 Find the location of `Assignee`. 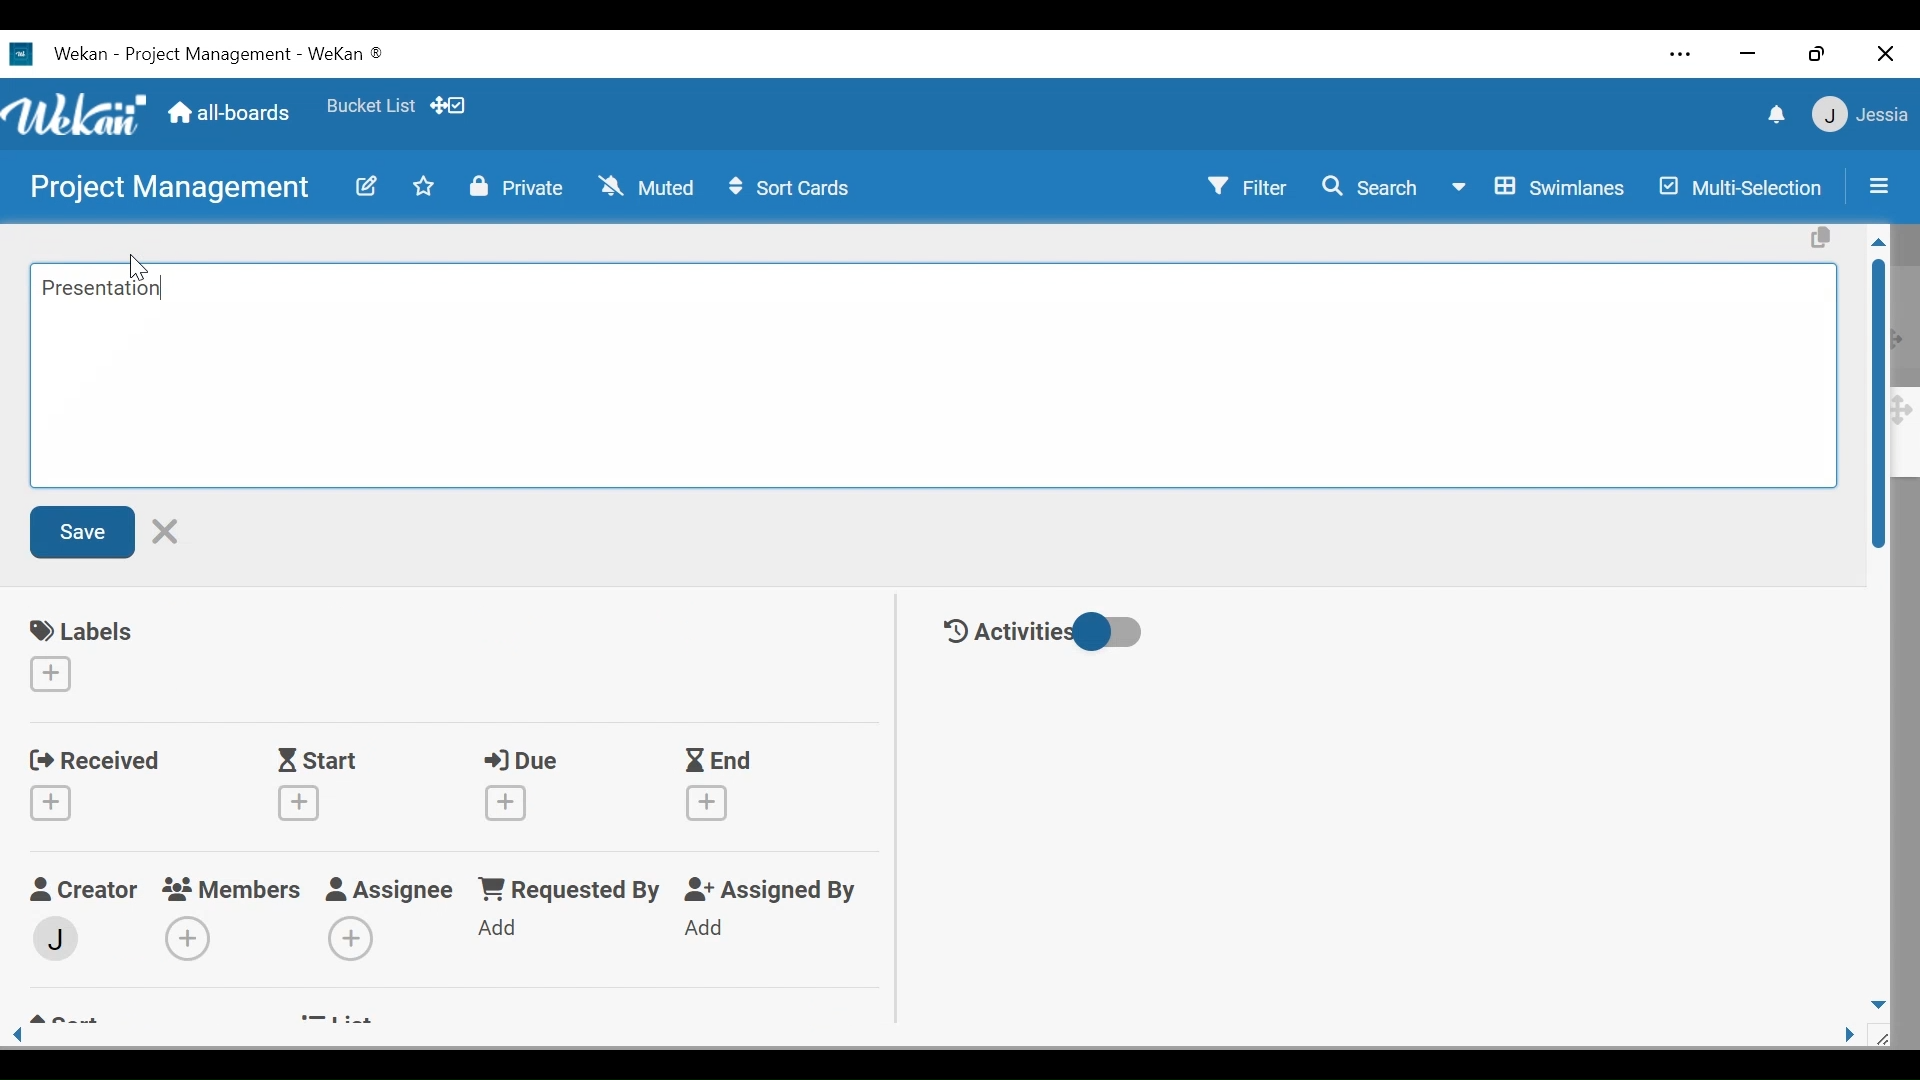

Assignee is located at coordinates (388, 892).